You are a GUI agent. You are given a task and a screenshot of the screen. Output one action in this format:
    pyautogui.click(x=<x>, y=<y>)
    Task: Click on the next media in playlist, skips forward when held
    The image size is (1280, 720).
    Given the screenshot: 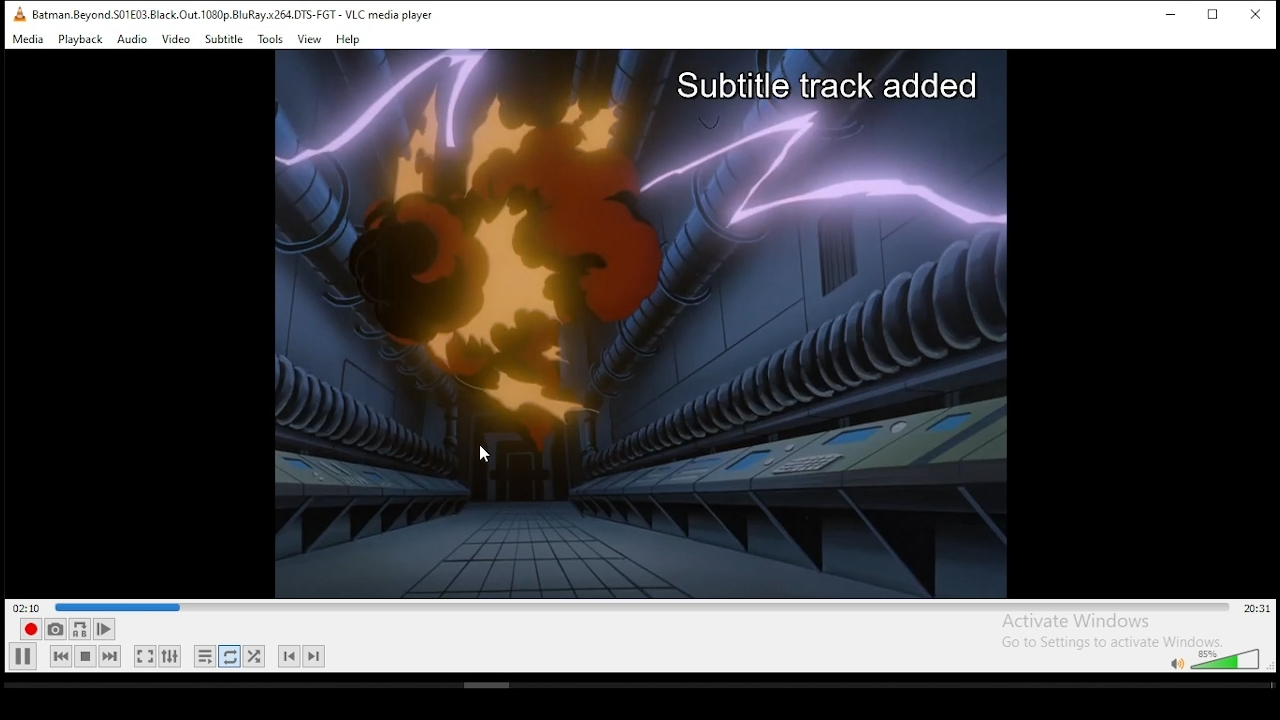 What is the action you would take?
    pyautogui.click(x=111, y=656)
    